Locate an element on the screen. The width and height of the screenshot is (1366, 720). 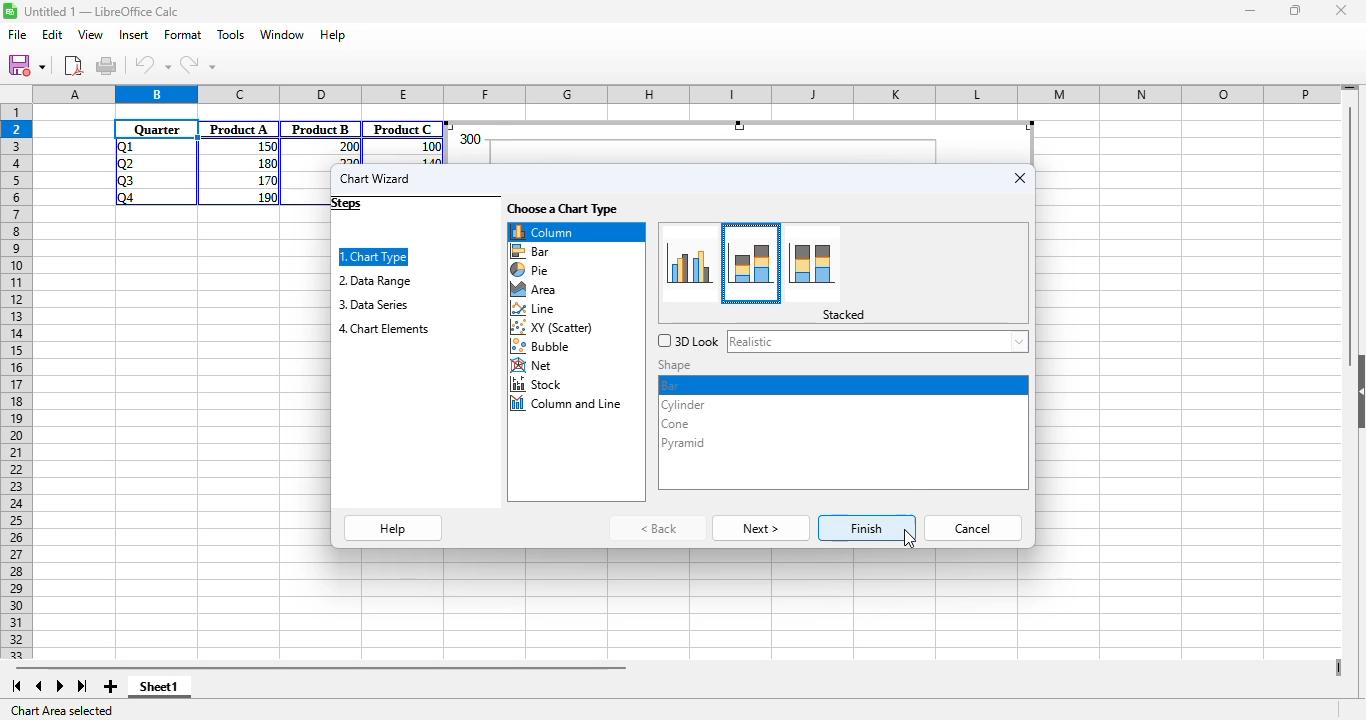
next is located at coordinates (761, 529).